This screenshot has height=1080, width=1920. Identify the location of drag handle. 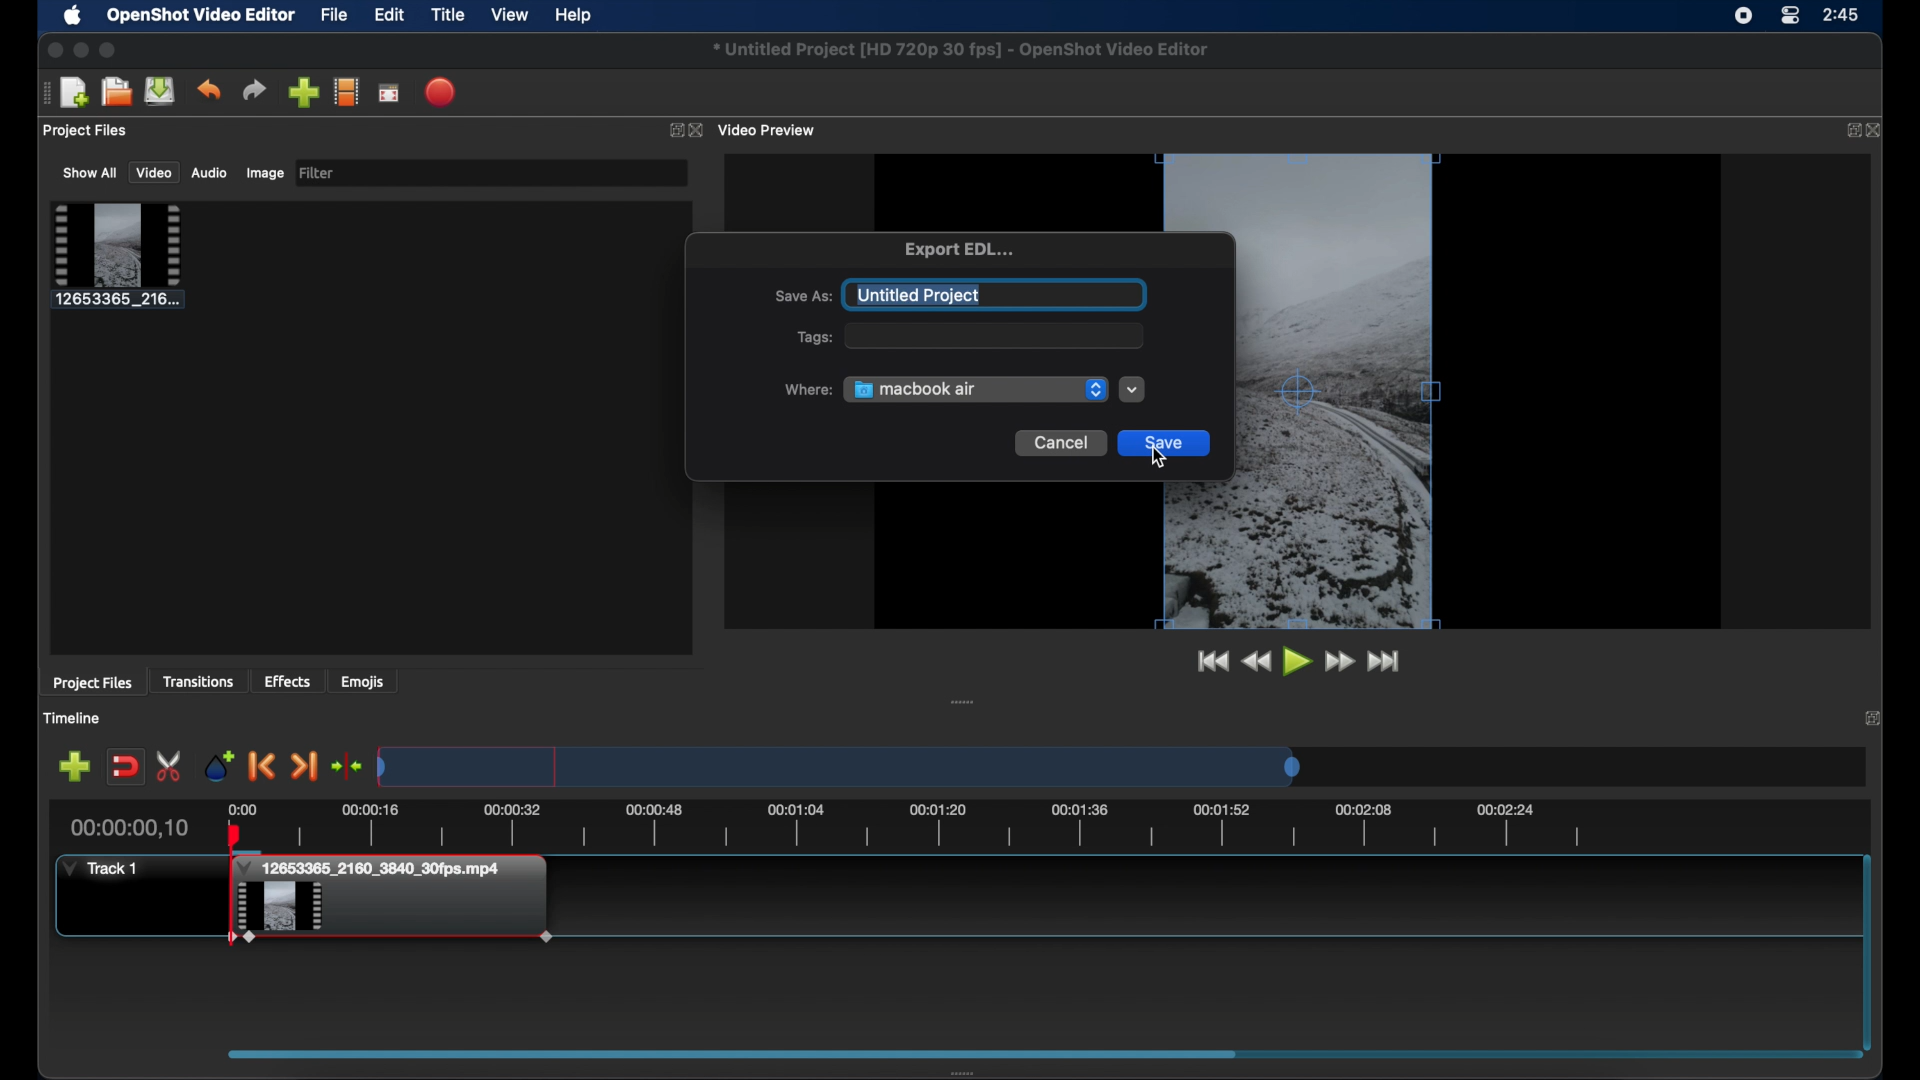
(41, 94).